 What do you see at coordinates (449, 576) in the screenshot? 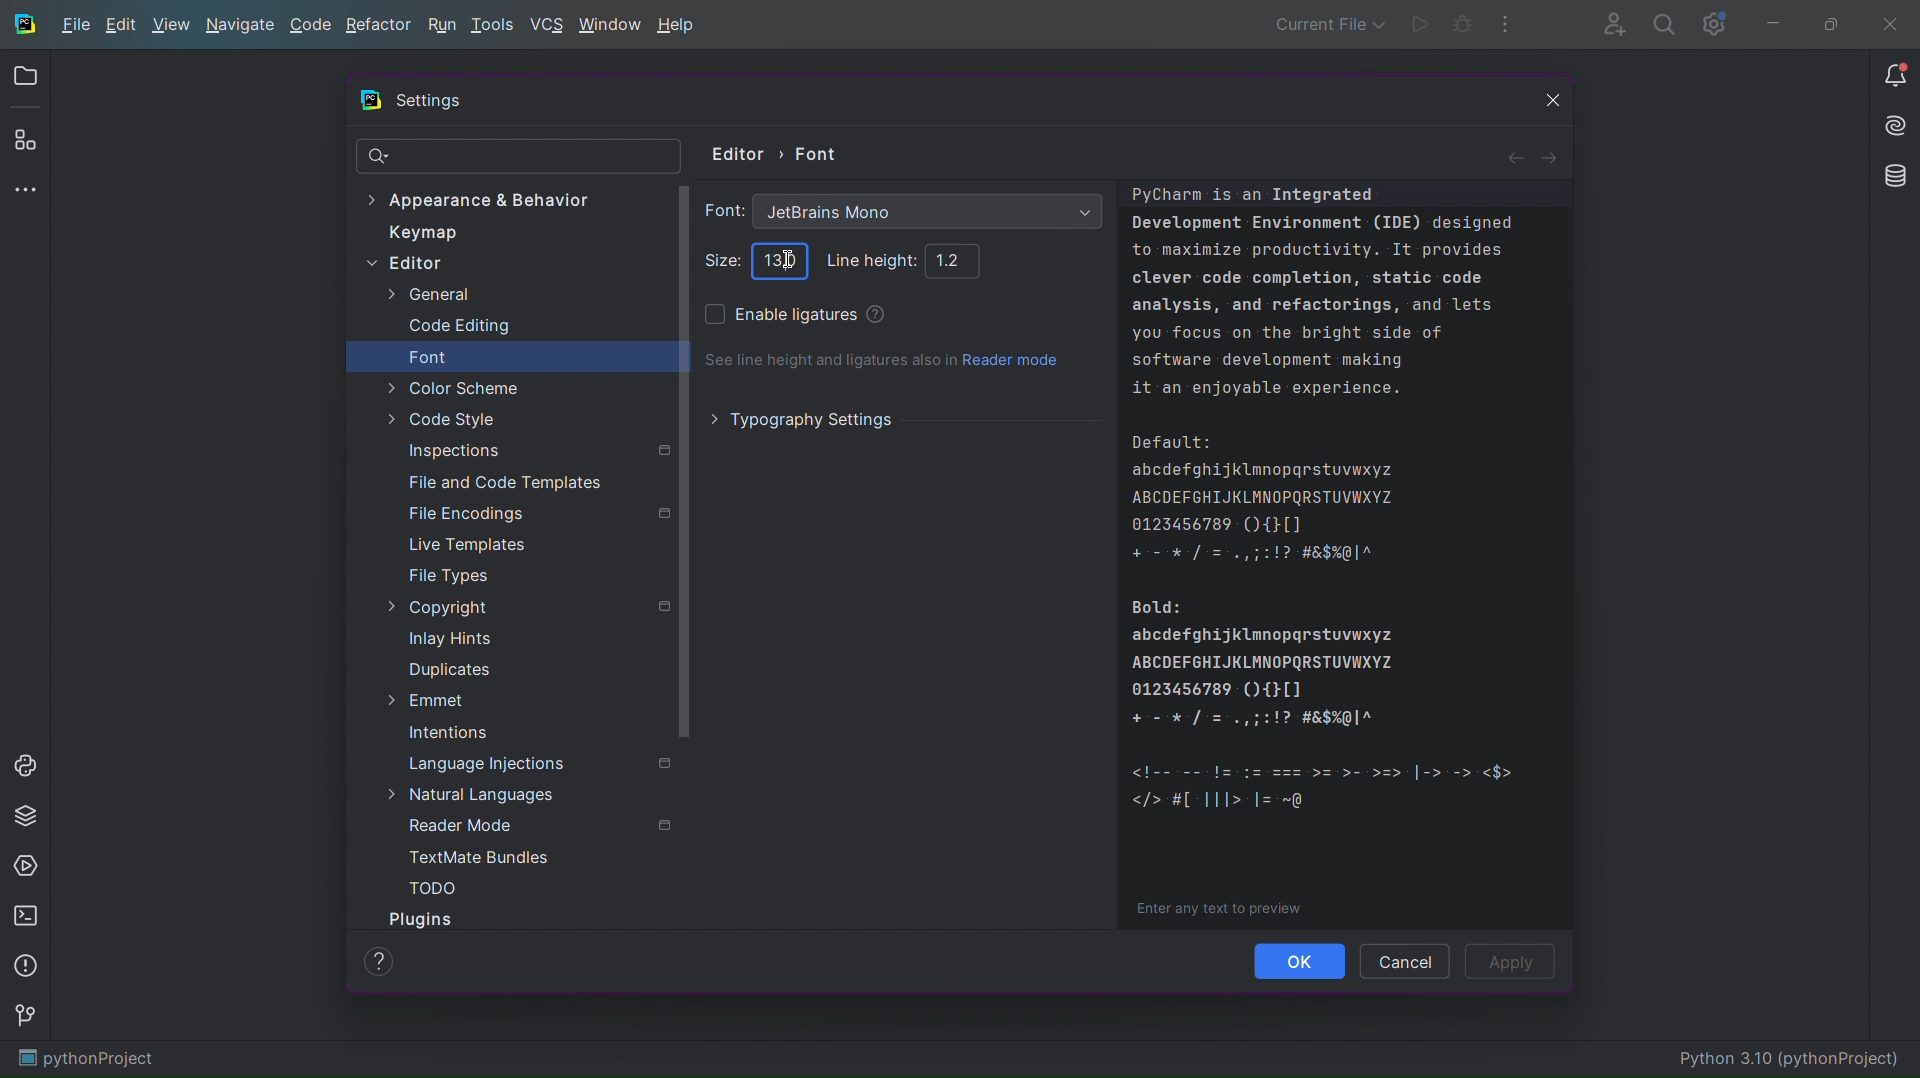
I see `File Types` at bounding box center [449, 576].